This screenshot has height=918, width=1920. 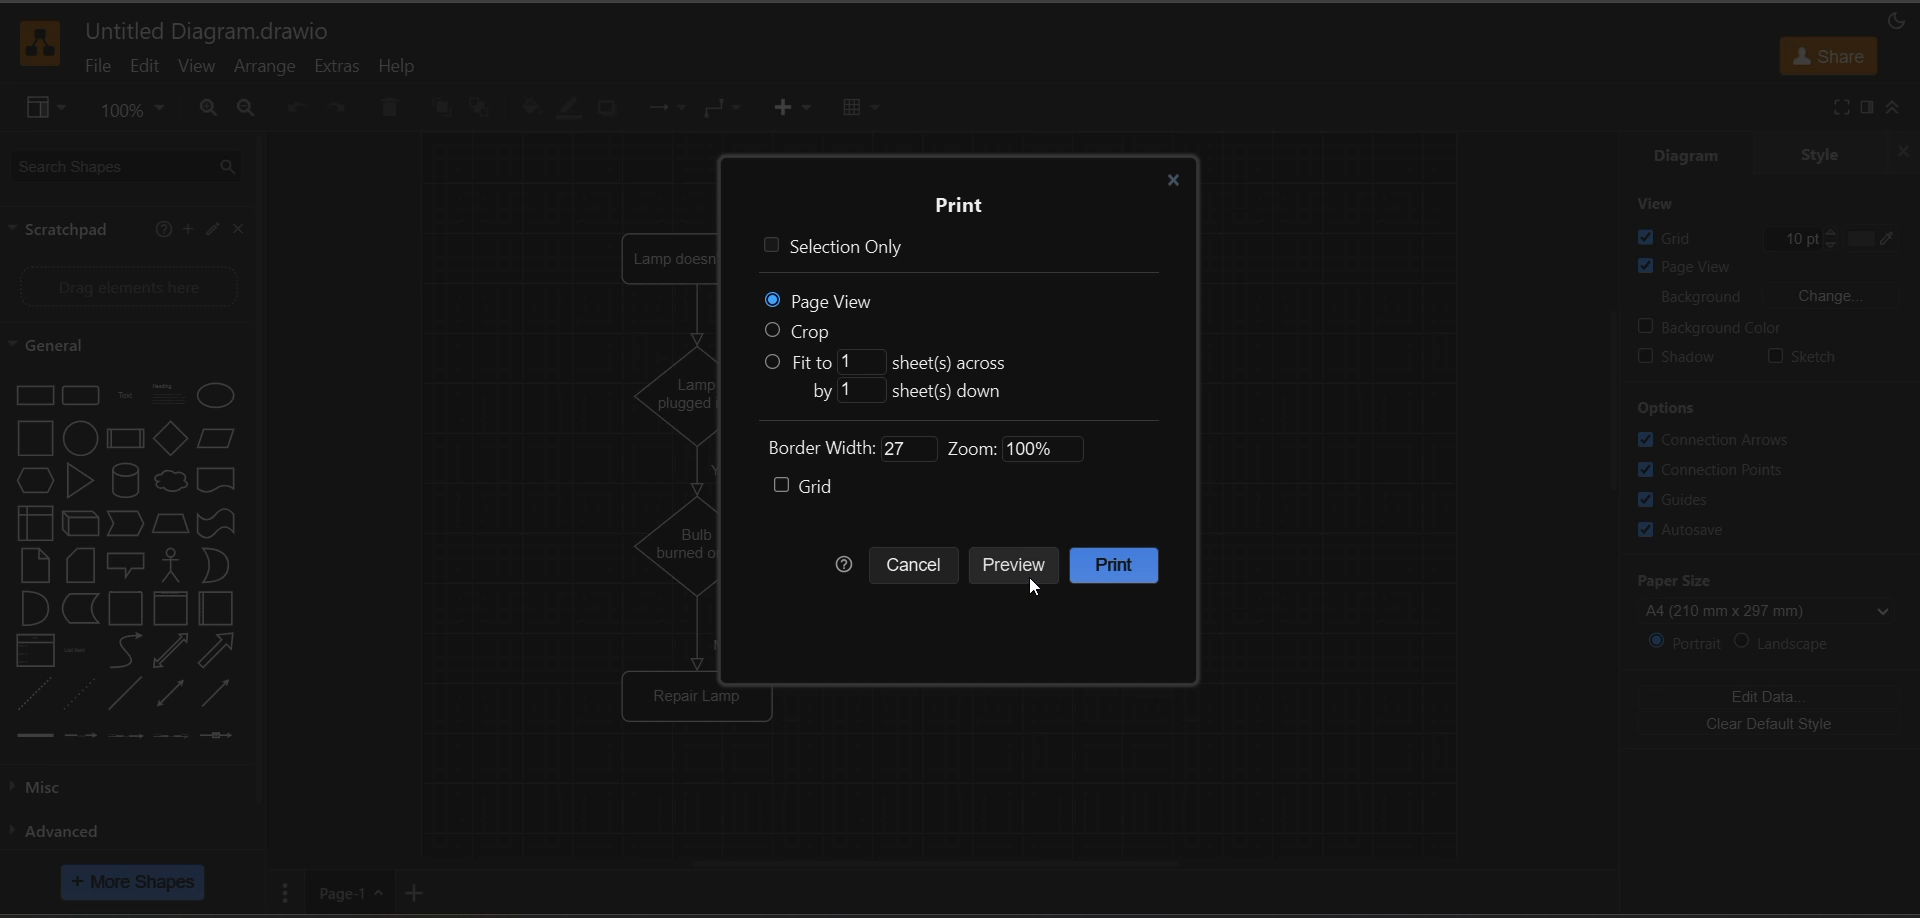 I want to click on options, so click(x=1674, y=407).